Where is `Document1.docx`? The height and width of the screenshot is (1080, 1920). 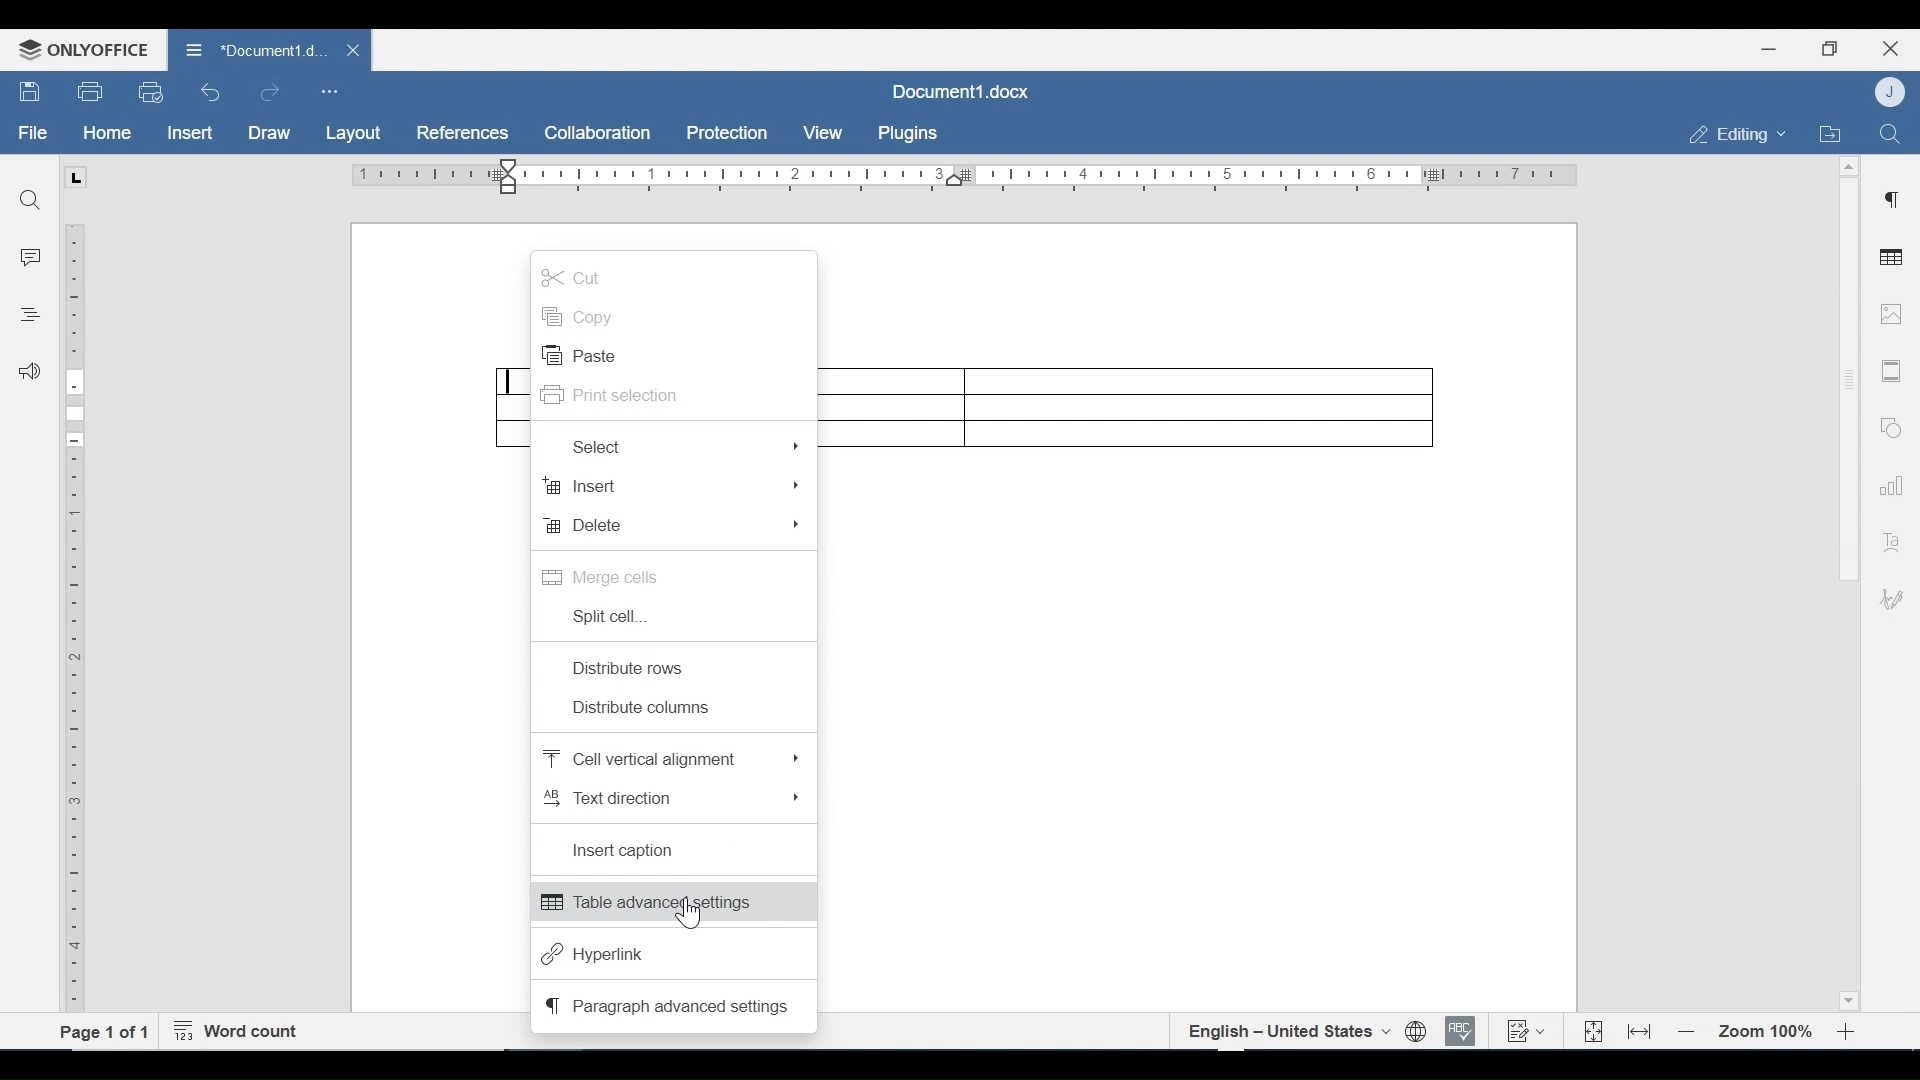
Document1.docx is located at coordinates (962, 91).